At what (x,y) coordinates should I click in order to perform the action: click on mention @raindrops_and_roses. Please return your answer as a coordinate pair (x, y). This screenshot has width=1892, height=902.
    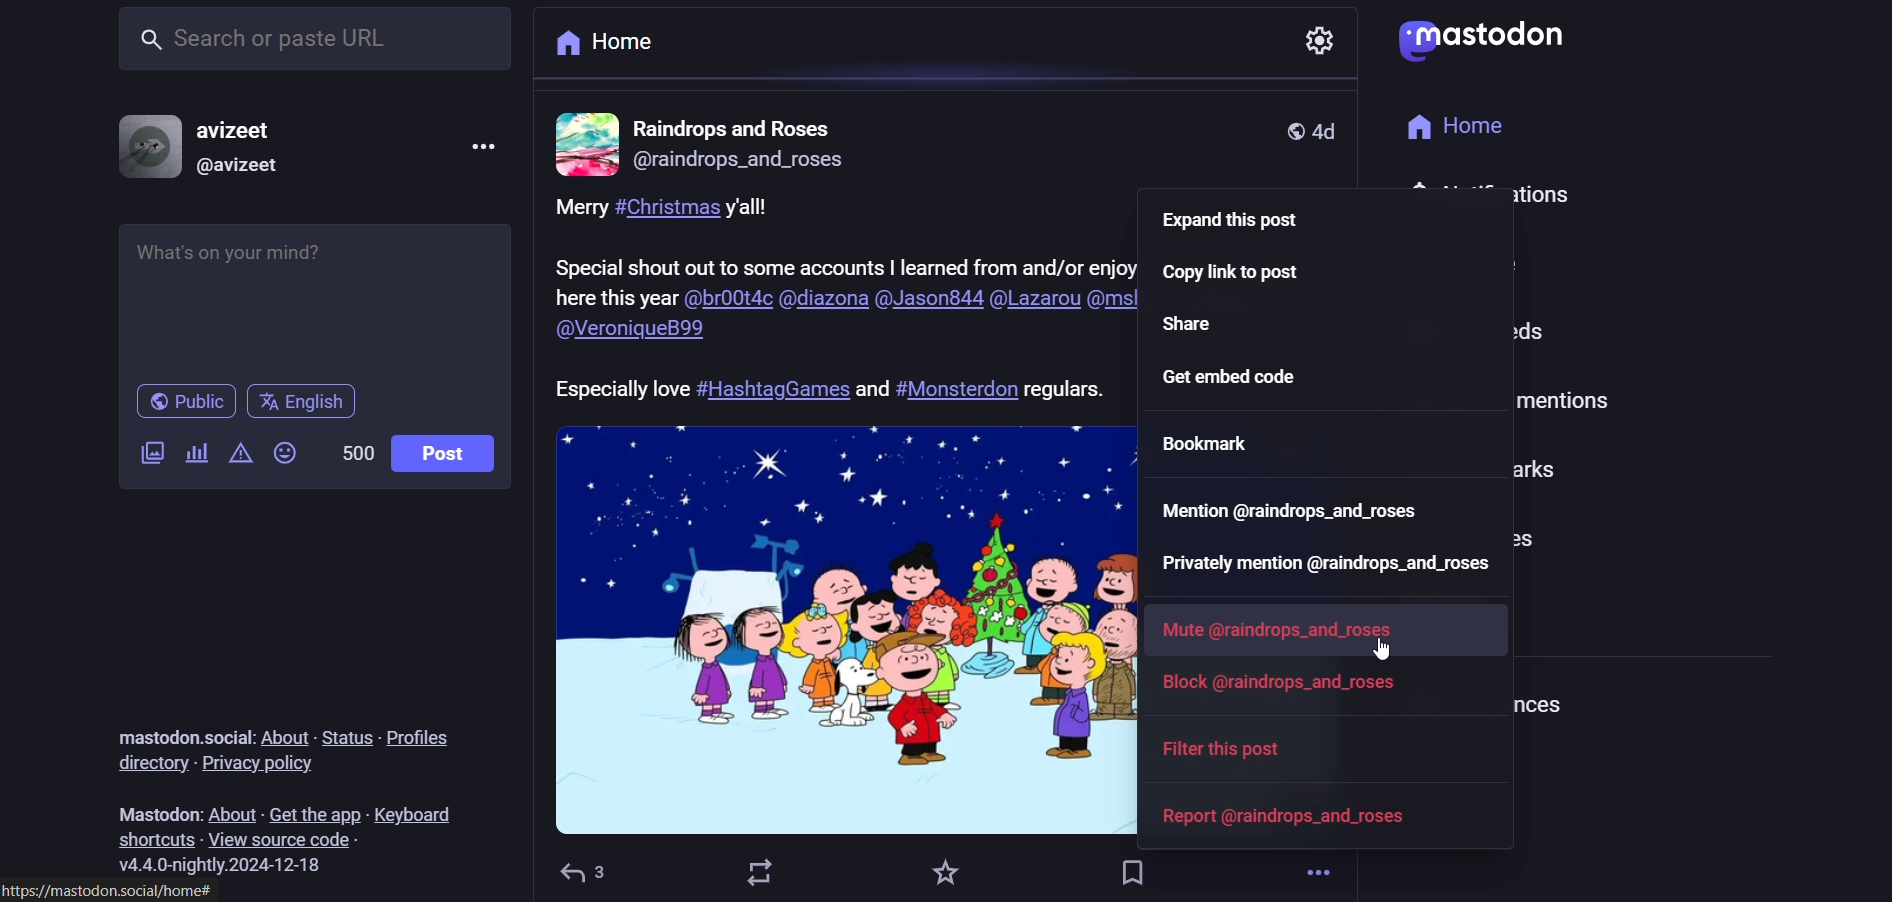
    Looking at the image, I should click on (1290, 514).